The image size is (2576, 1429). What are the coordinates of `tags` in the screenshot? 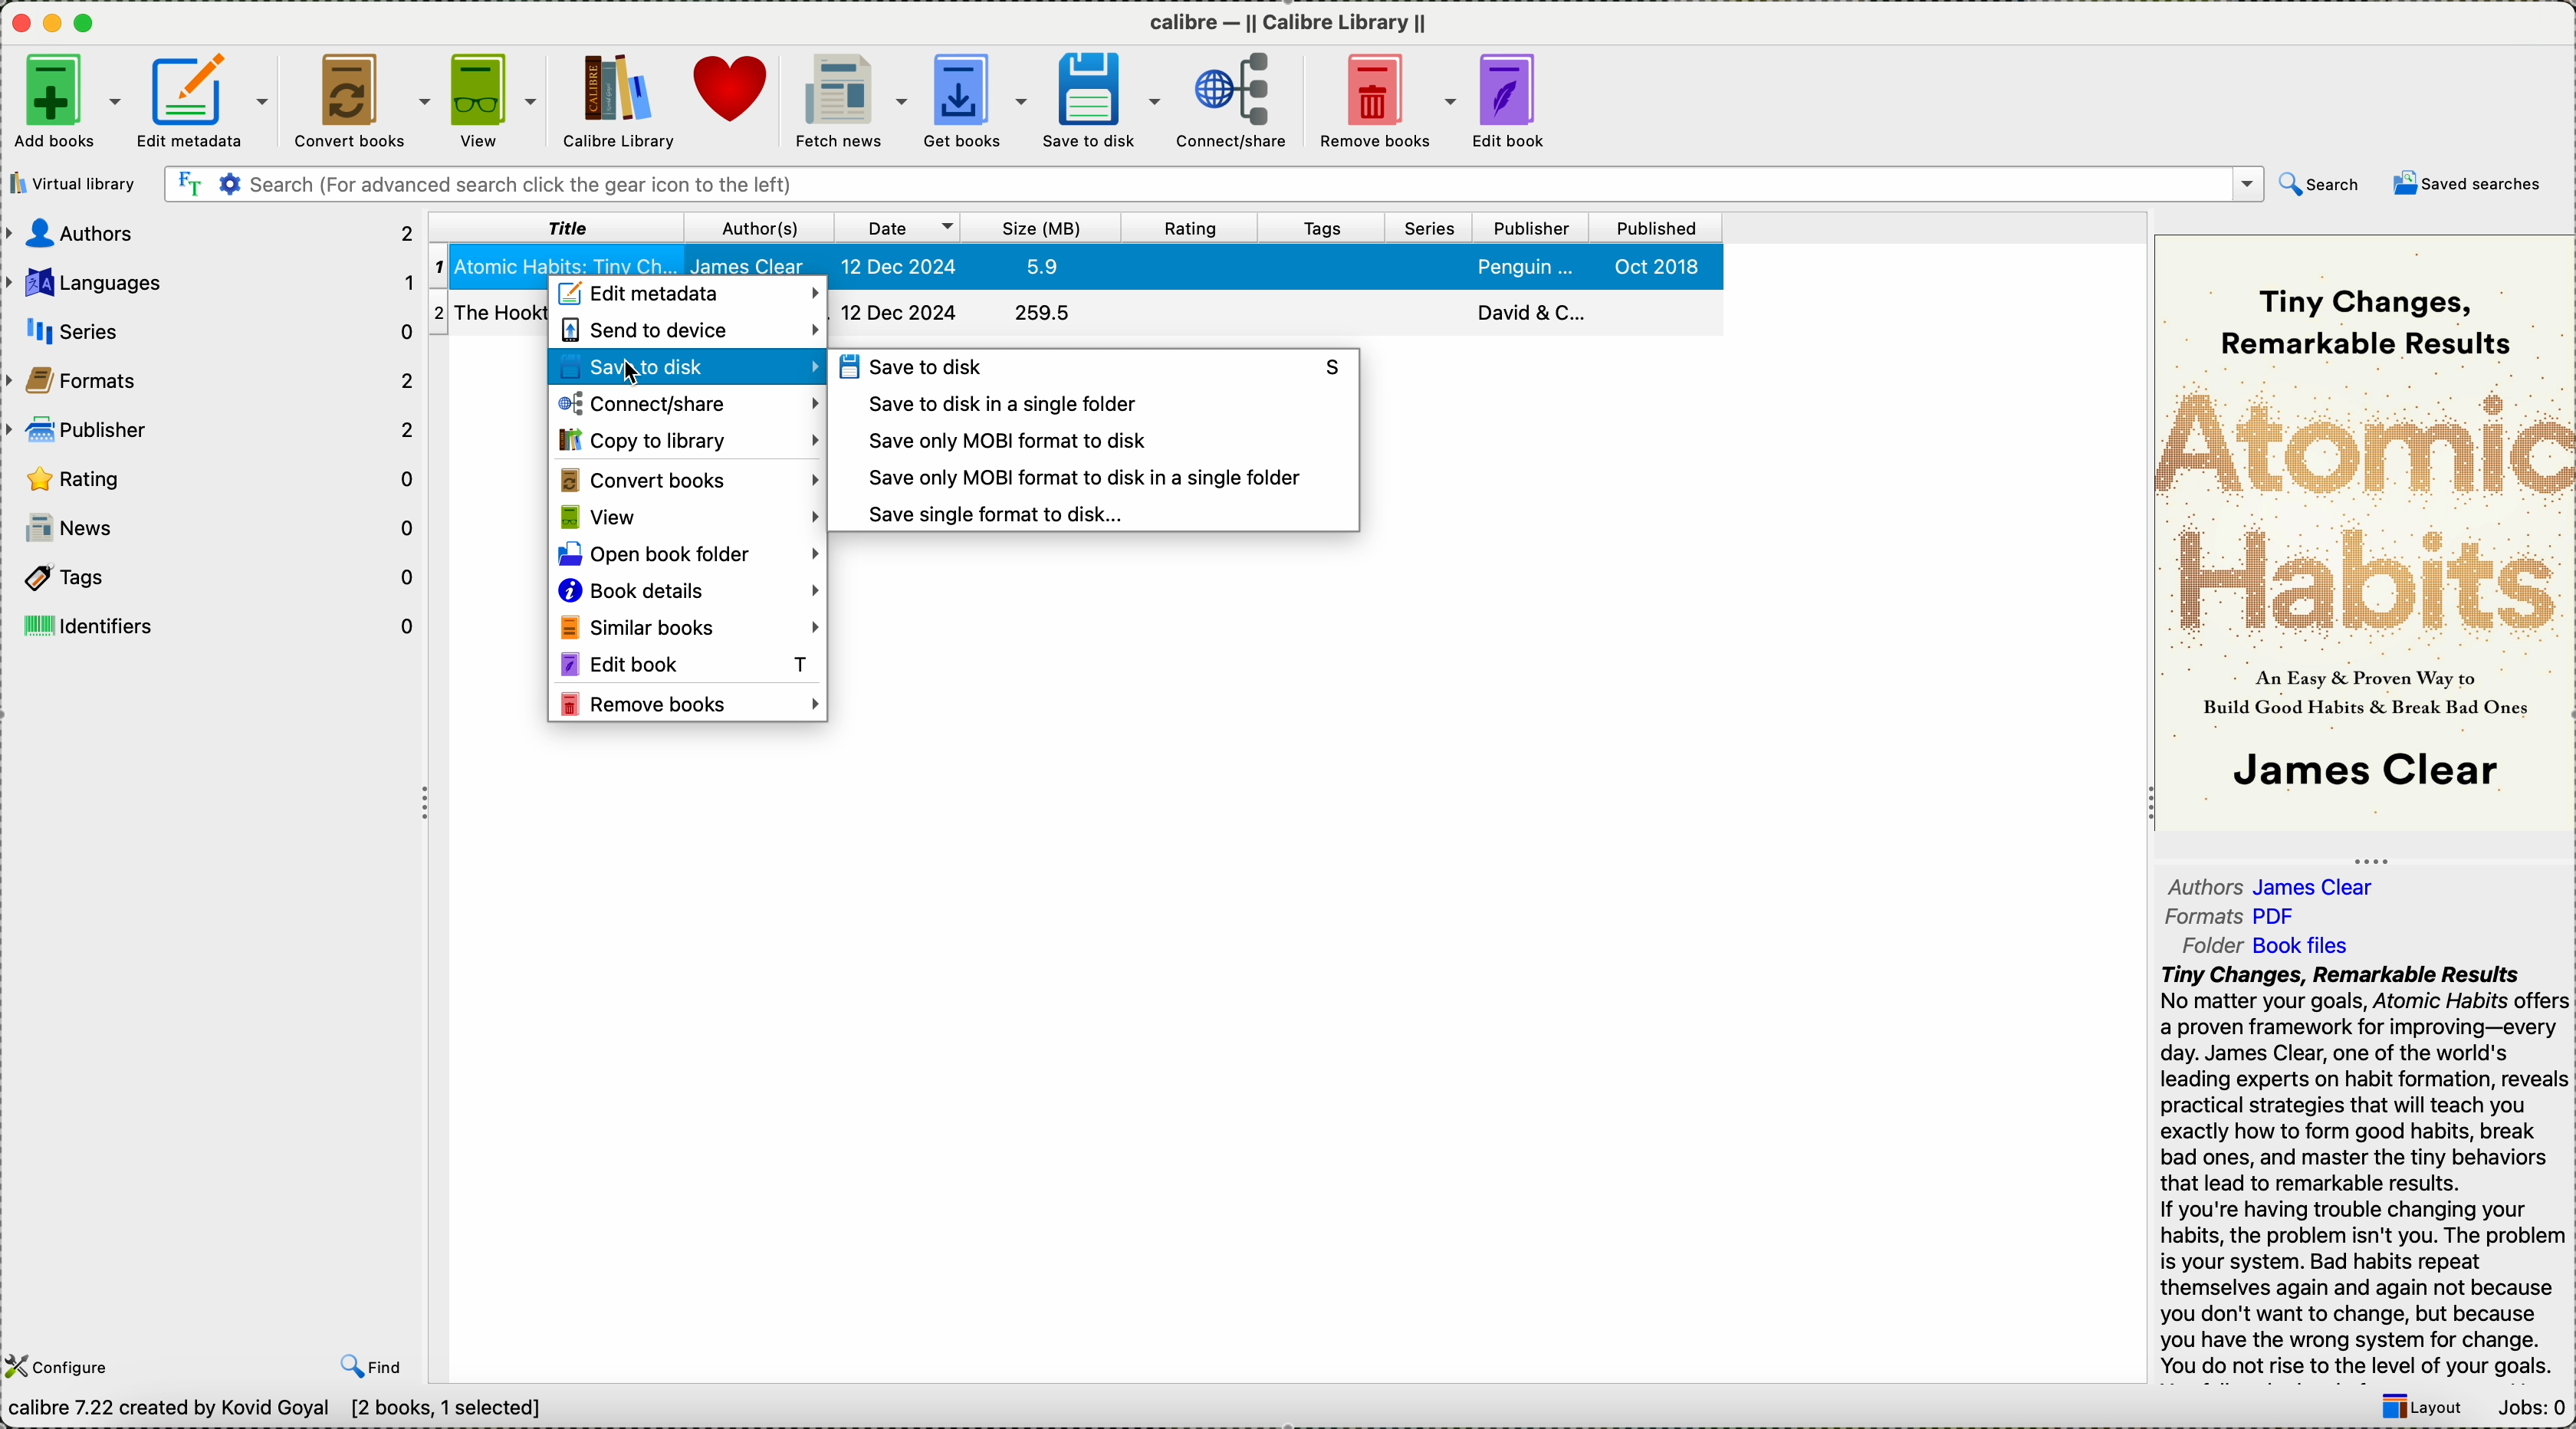 It's located at (212, 575).